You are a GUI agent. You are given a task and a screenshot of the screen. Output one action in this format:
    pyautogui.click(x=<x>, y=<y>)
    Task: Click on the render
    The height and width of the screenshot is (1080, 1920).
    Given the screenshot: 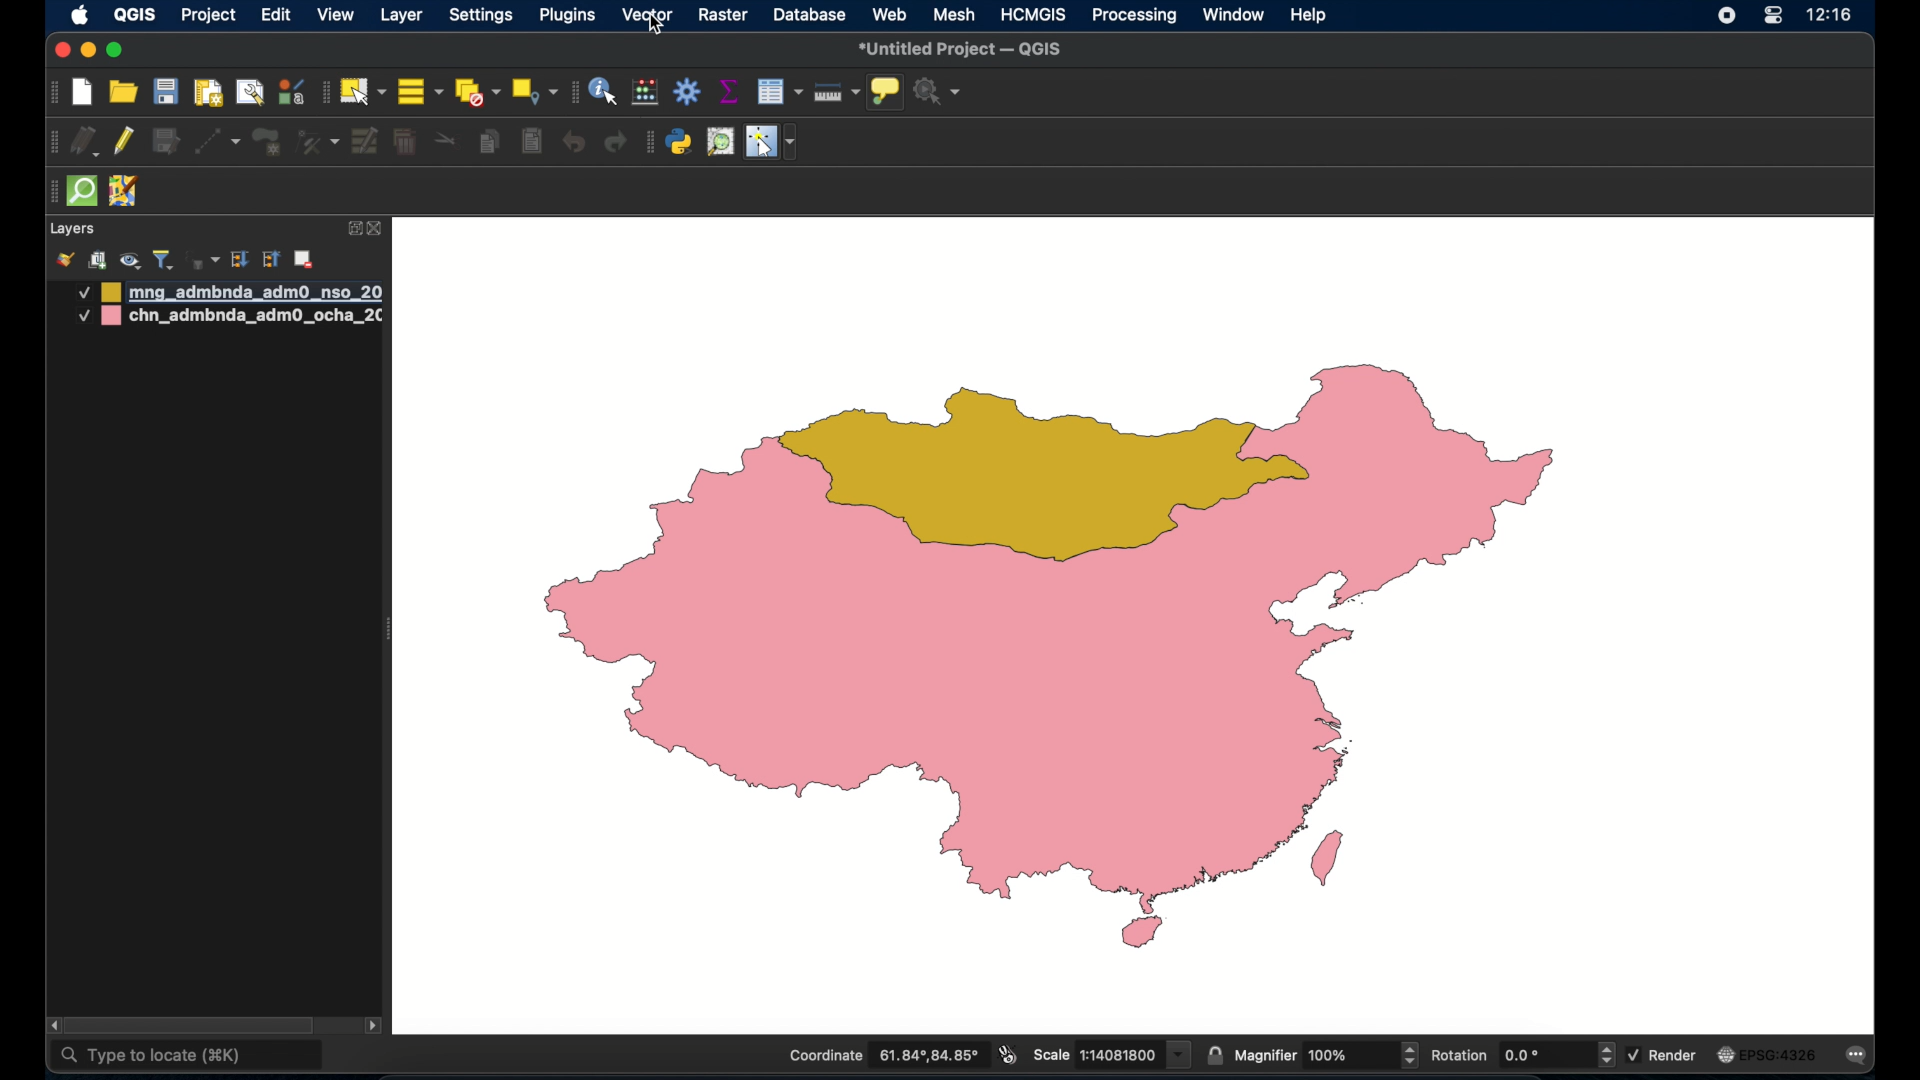 What is the action you would take?
    pyautogui.click(x=1664, y=1053)
    